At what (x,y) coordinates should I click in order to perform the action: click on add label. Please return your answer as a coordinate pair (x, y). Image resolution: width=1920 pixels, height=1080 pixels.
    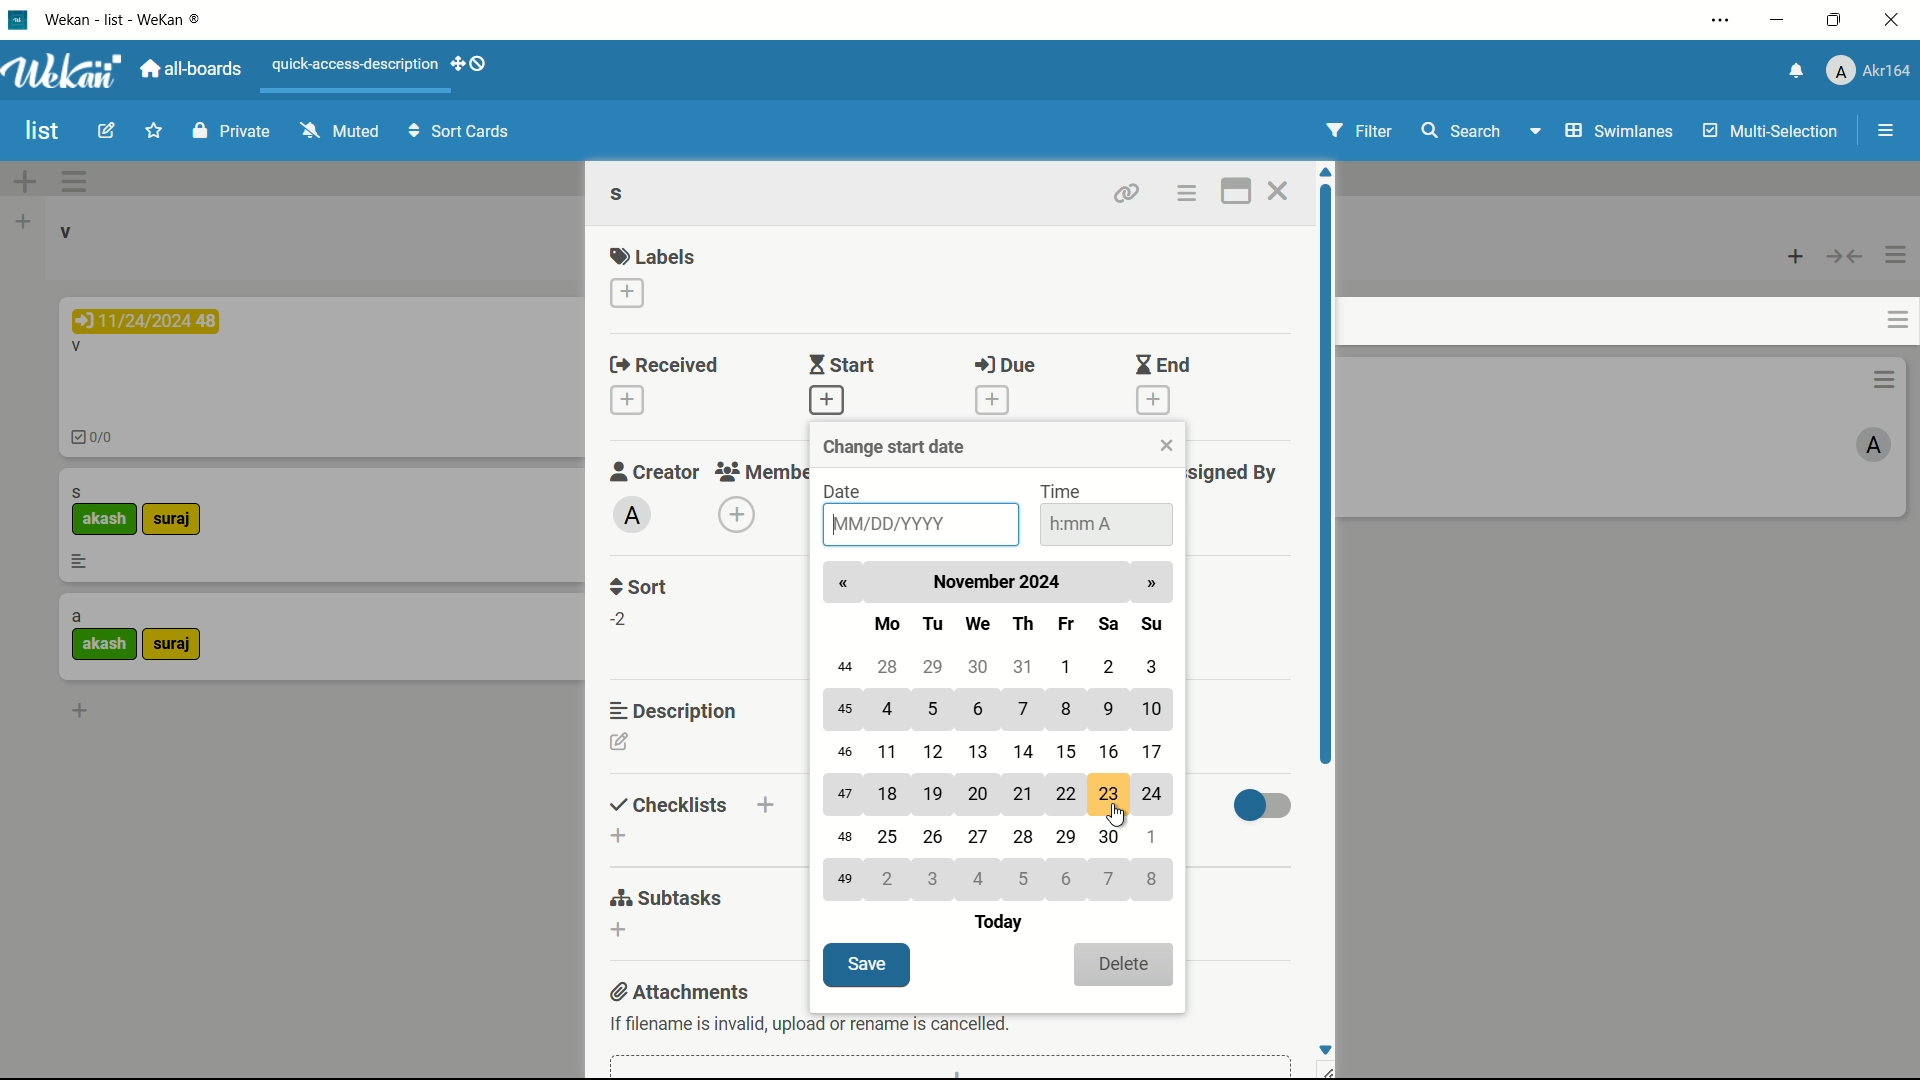
    Looking at the image, I should click on (628, 291).